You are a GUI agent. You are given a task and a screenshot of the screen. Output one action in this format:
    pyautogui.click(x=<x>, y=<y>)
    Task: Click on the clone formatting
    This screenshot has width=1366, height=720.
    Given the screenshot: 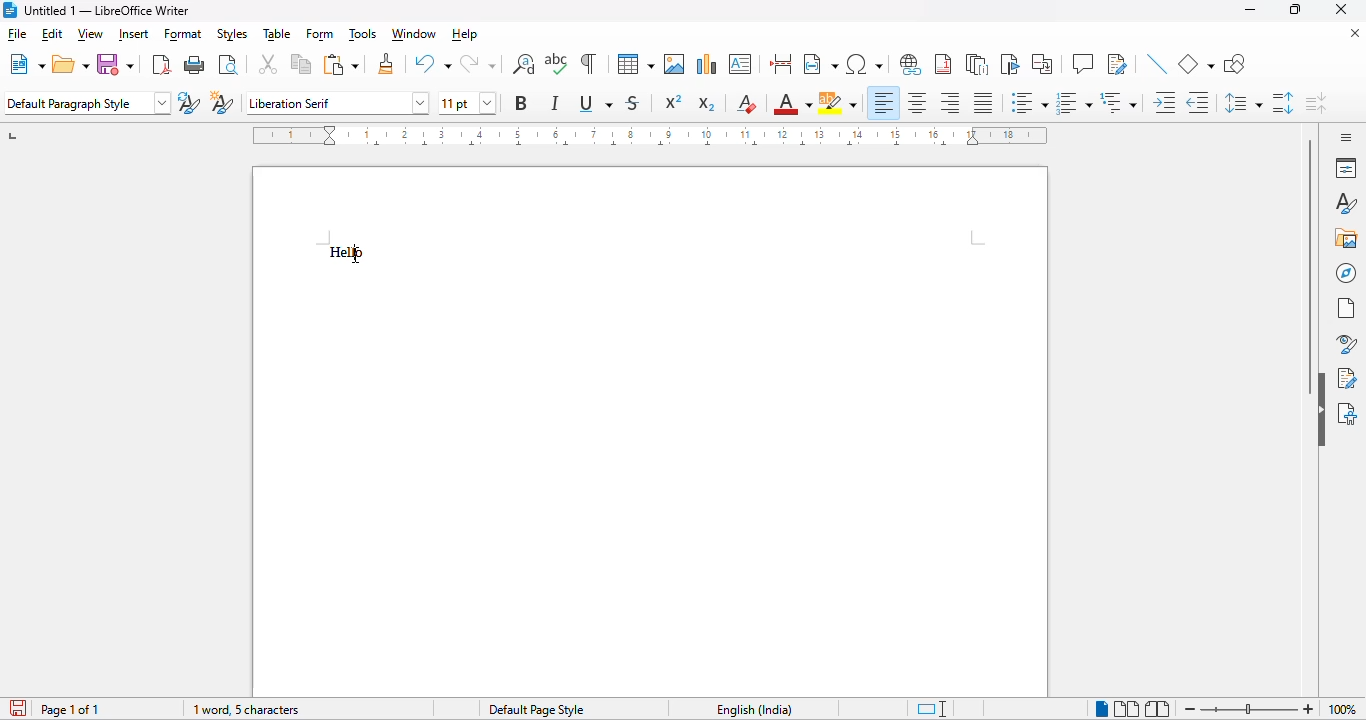 What is the action you would take?
    pyautogui.click(x=387, y=64)
    